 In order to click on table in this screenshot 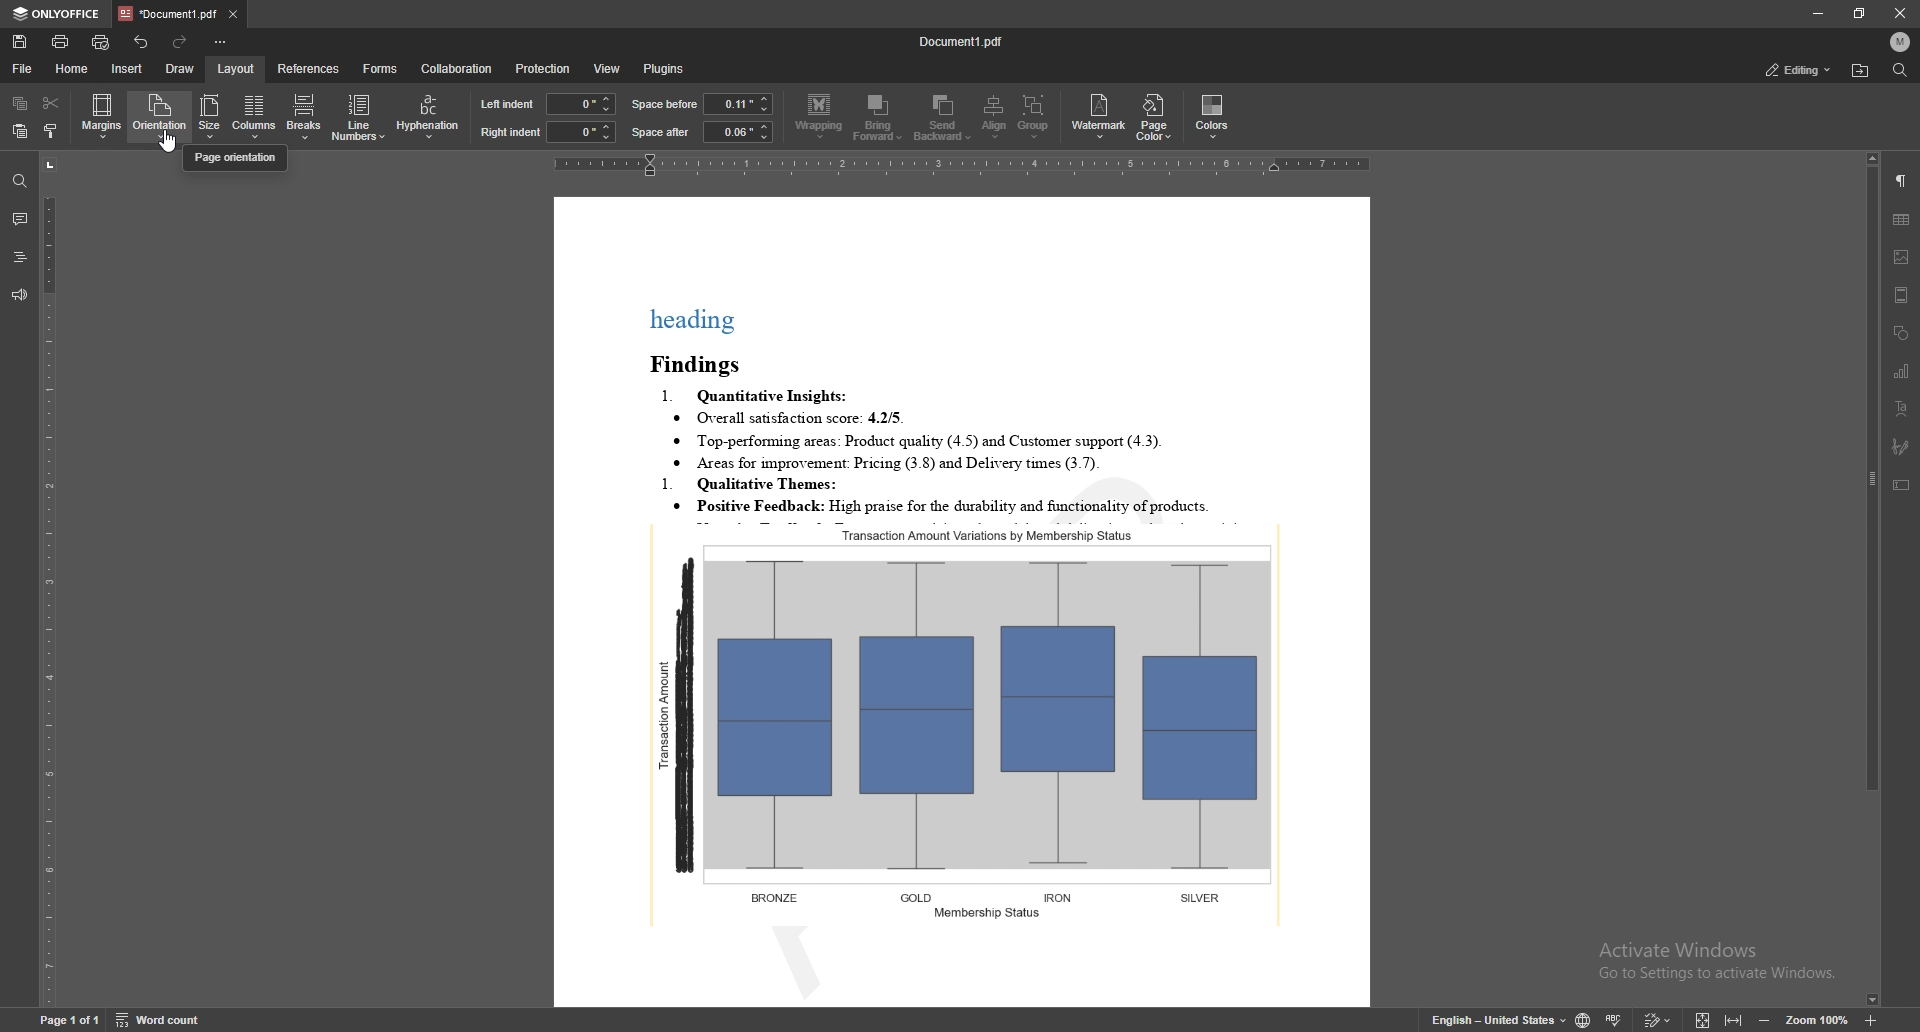, I will do `click(1902, 220)`.